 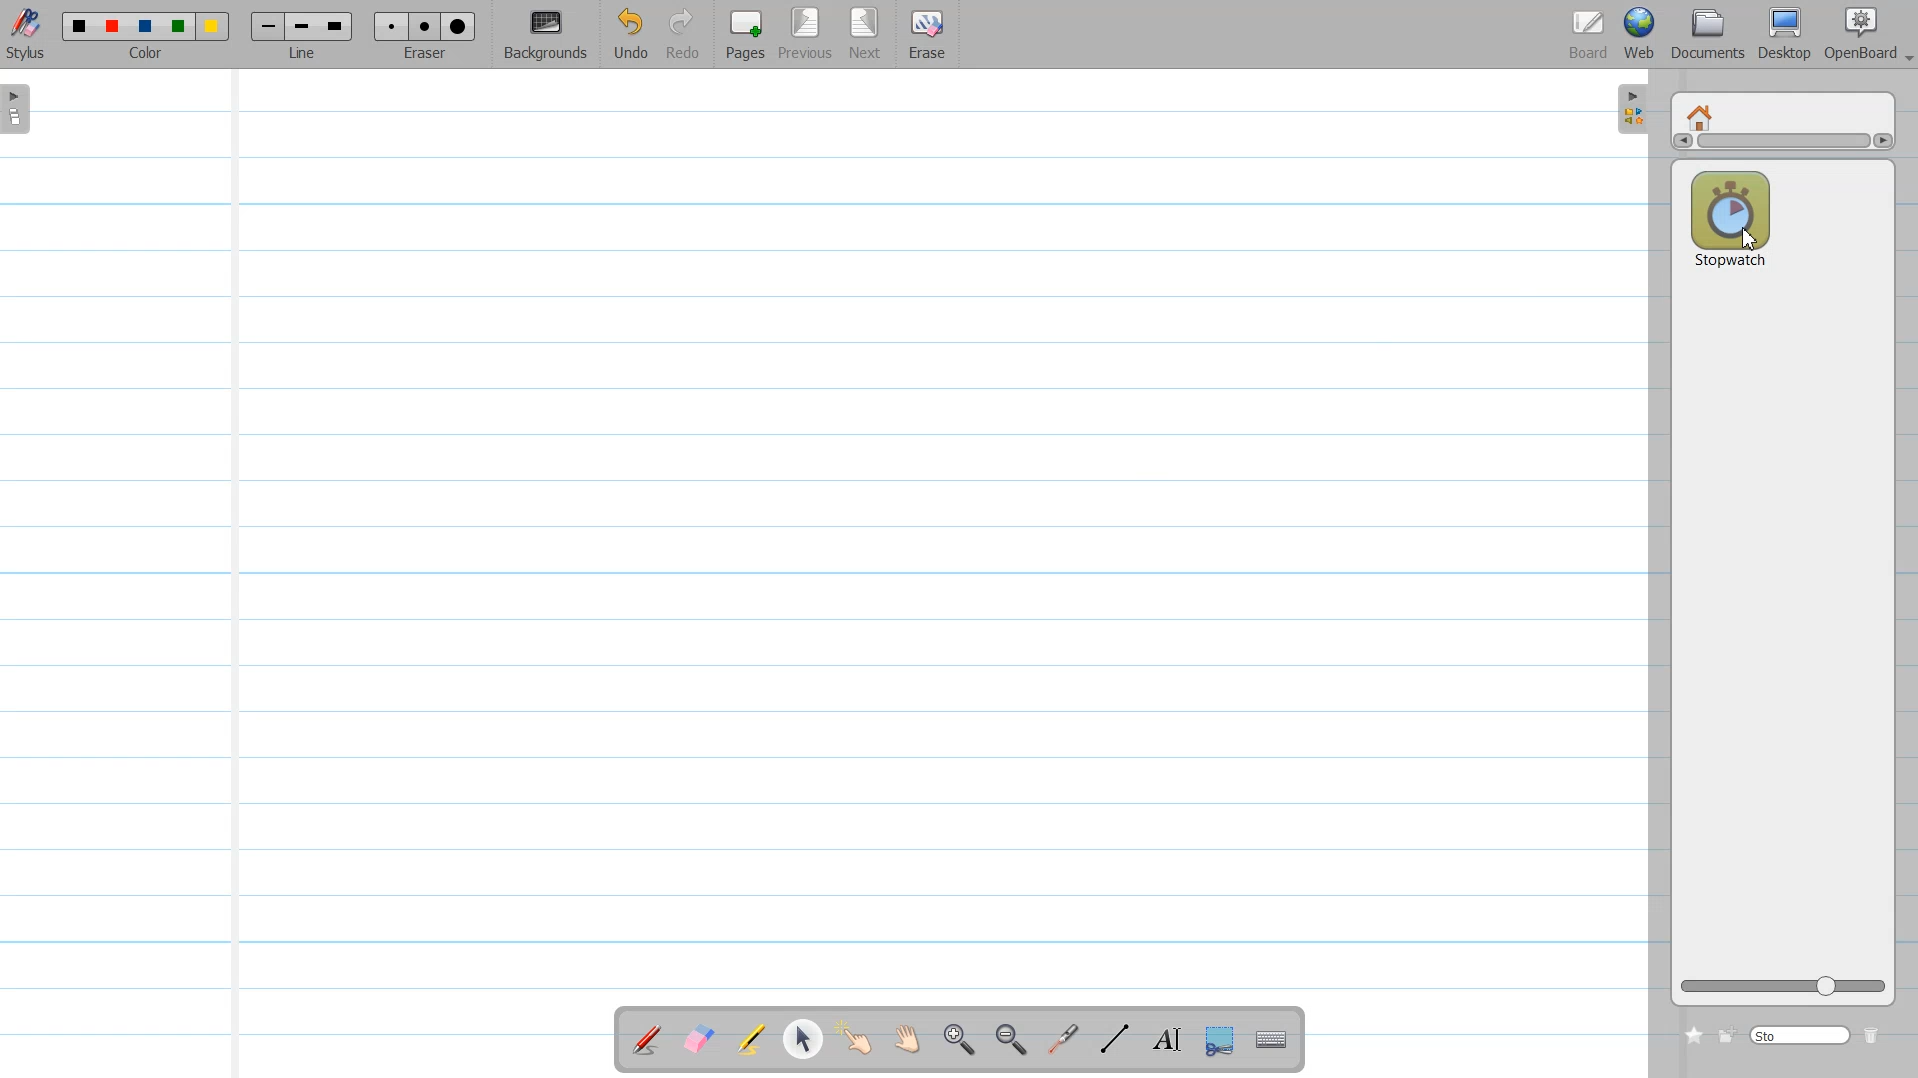 I want to click on Document, so click(x=1709, y=34).